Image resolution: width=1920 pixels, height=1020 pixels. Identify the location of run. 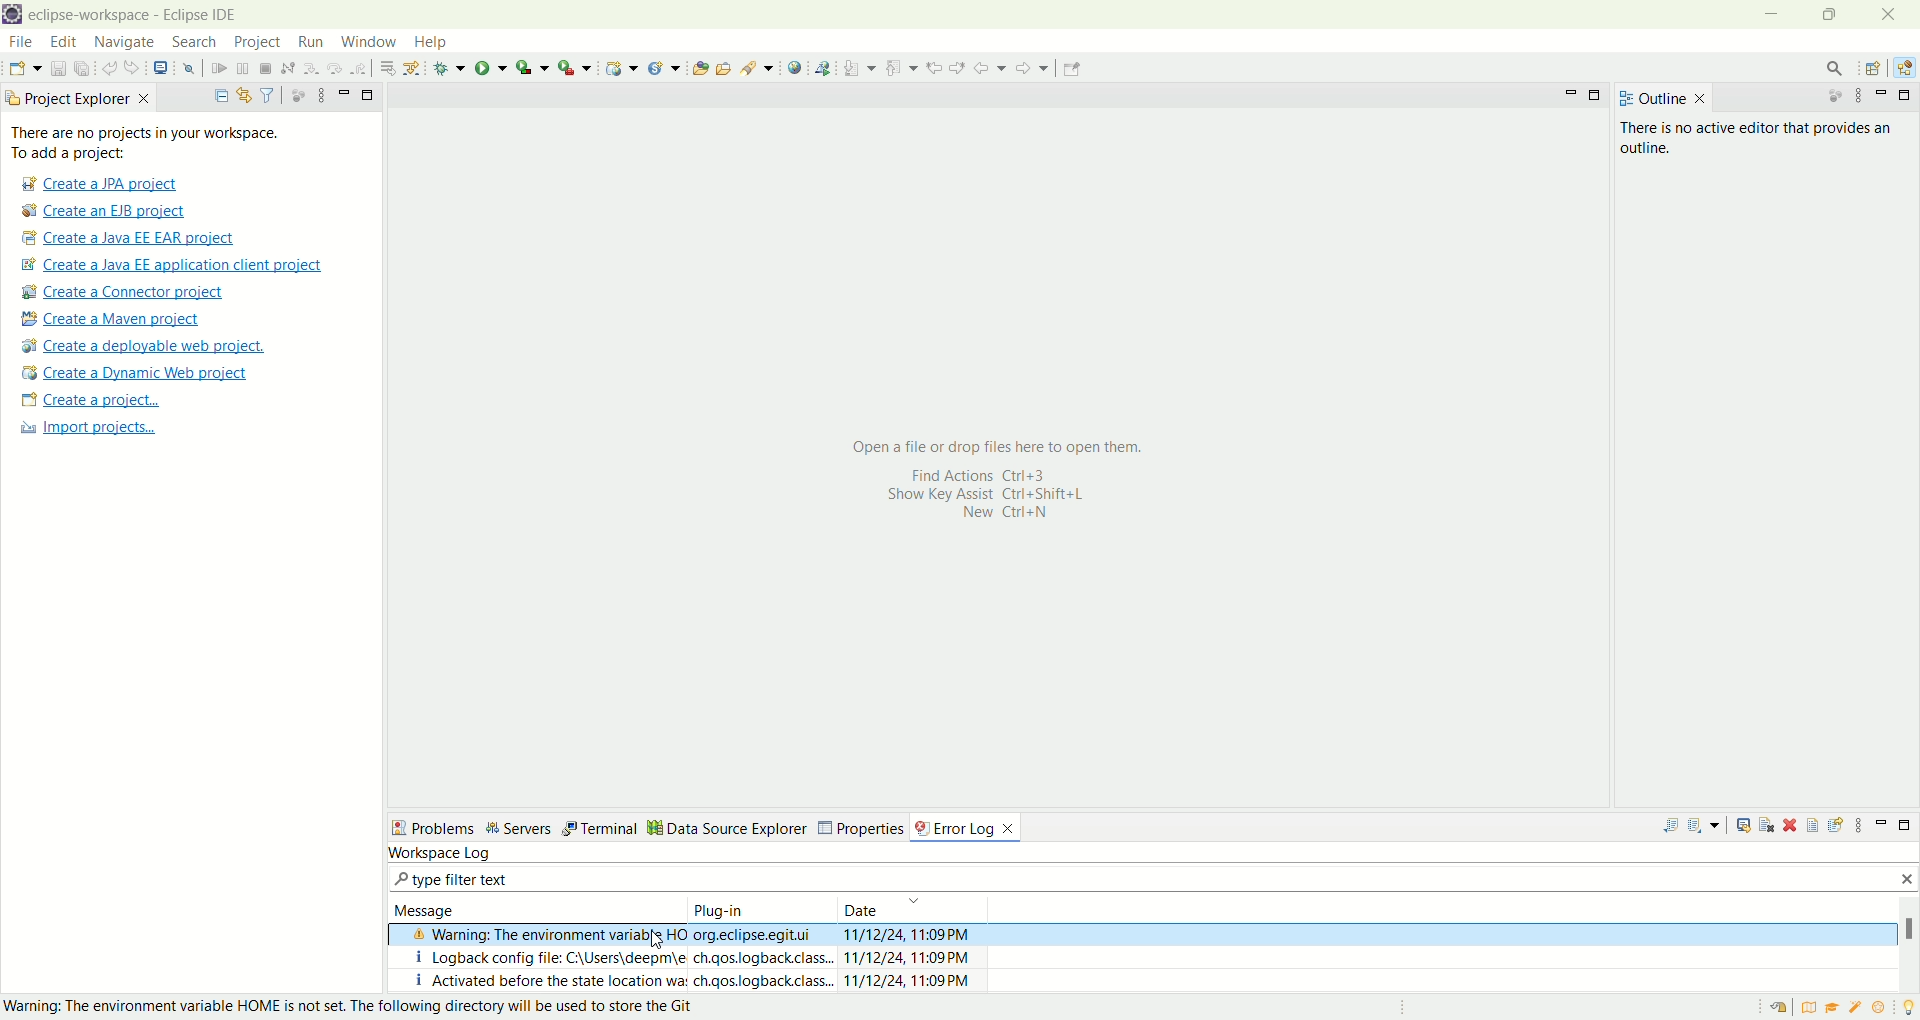
(309, 43).